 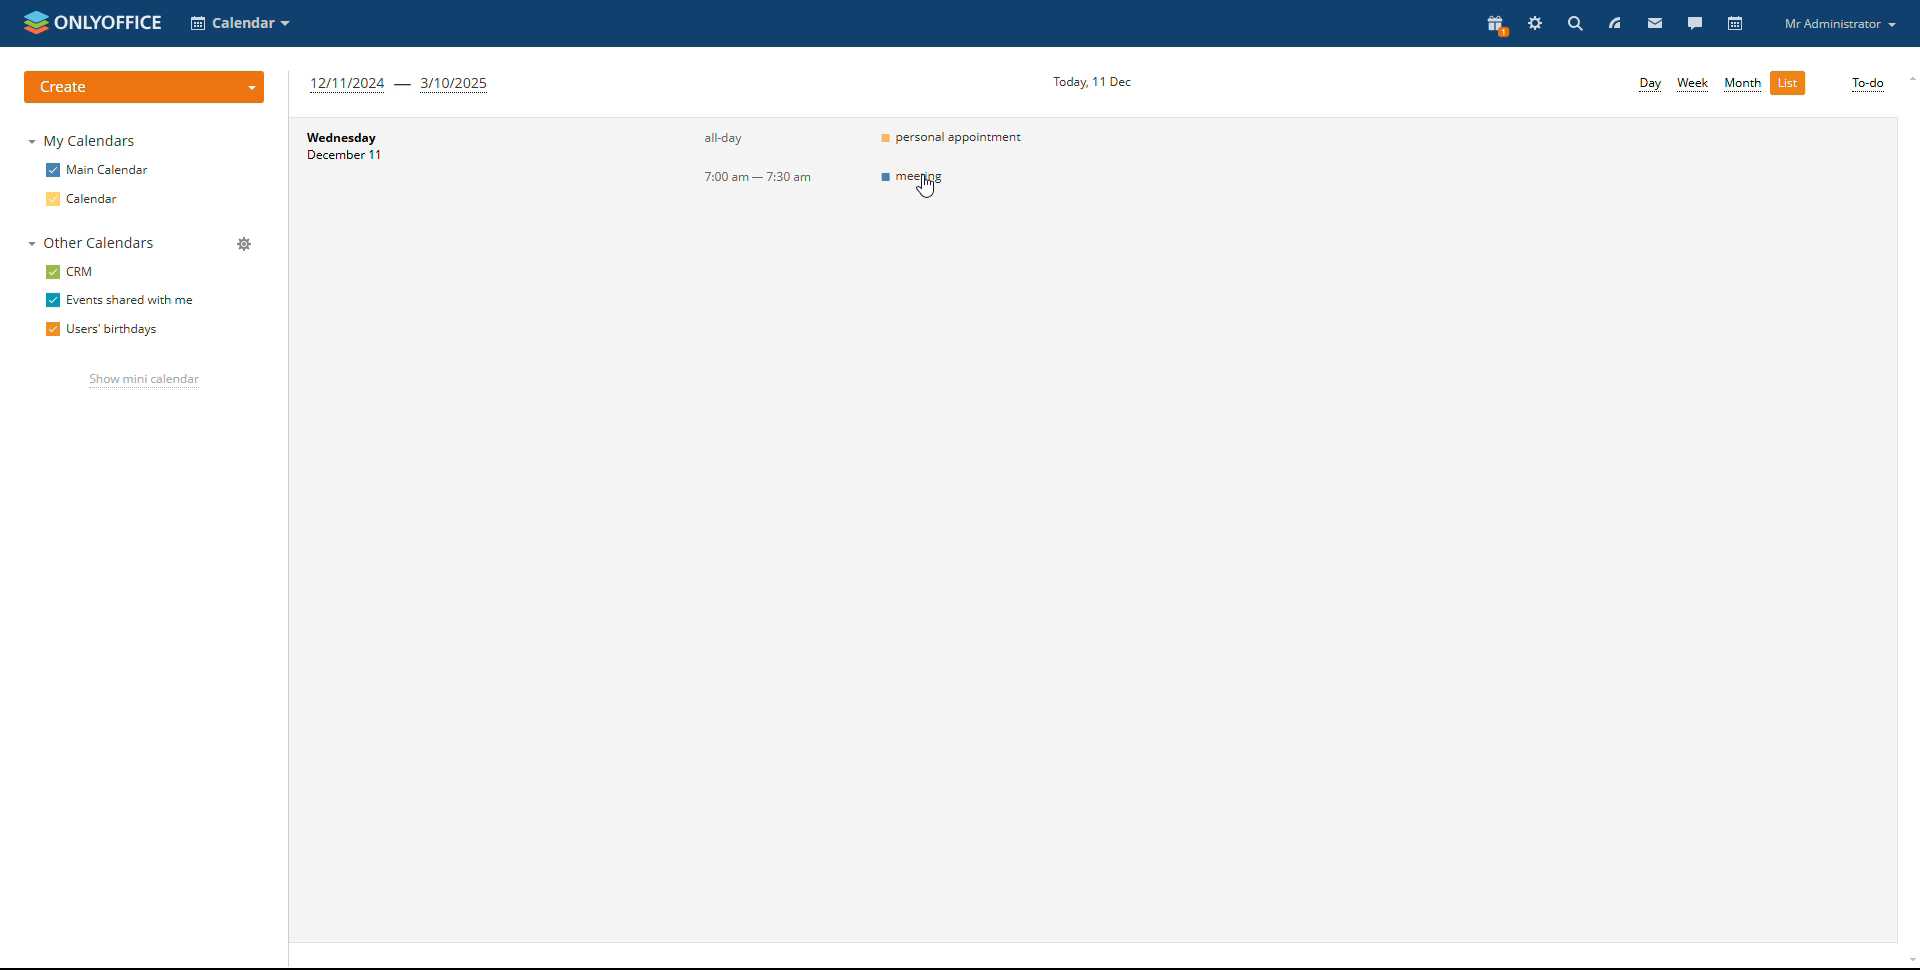 I want to click on to-do, so click(x=1867, y=85).